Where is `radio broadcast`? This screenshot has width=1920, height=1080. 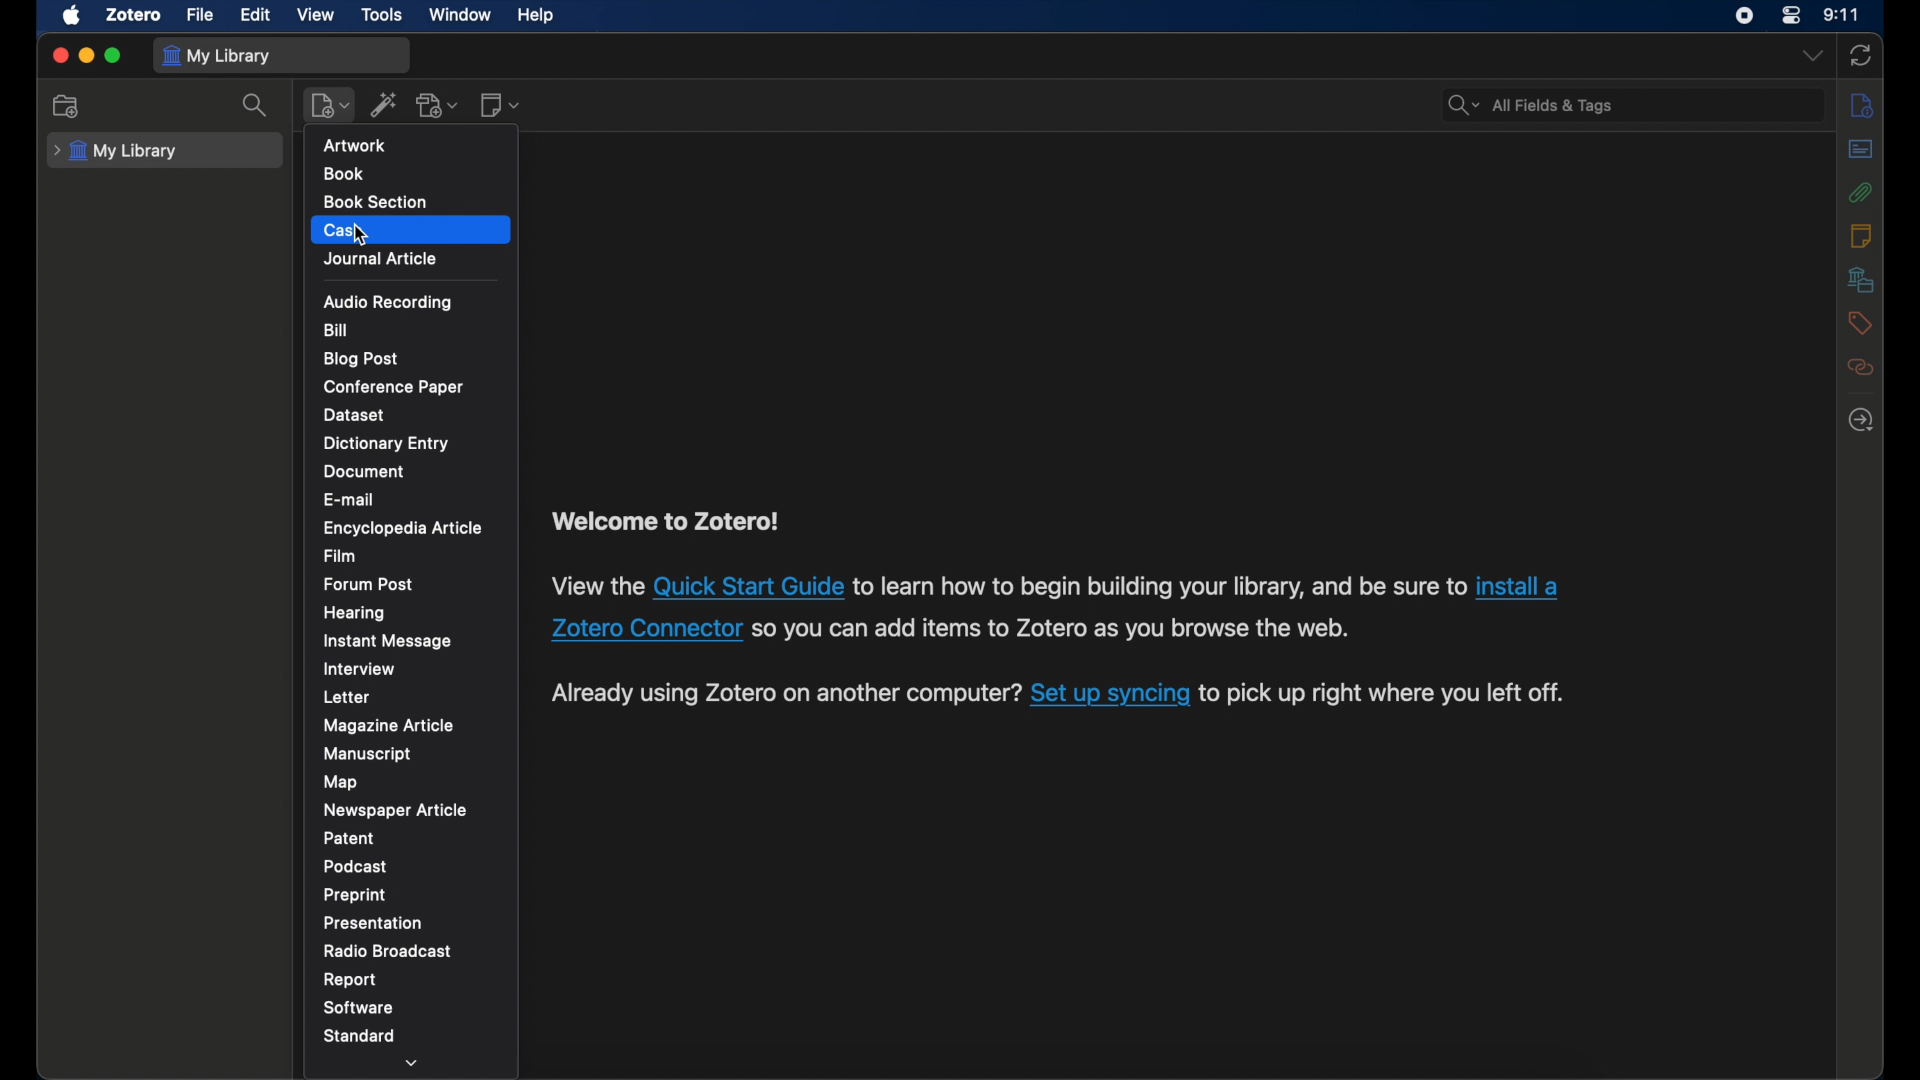 radio broadcast is located at coordinates (389, 950).